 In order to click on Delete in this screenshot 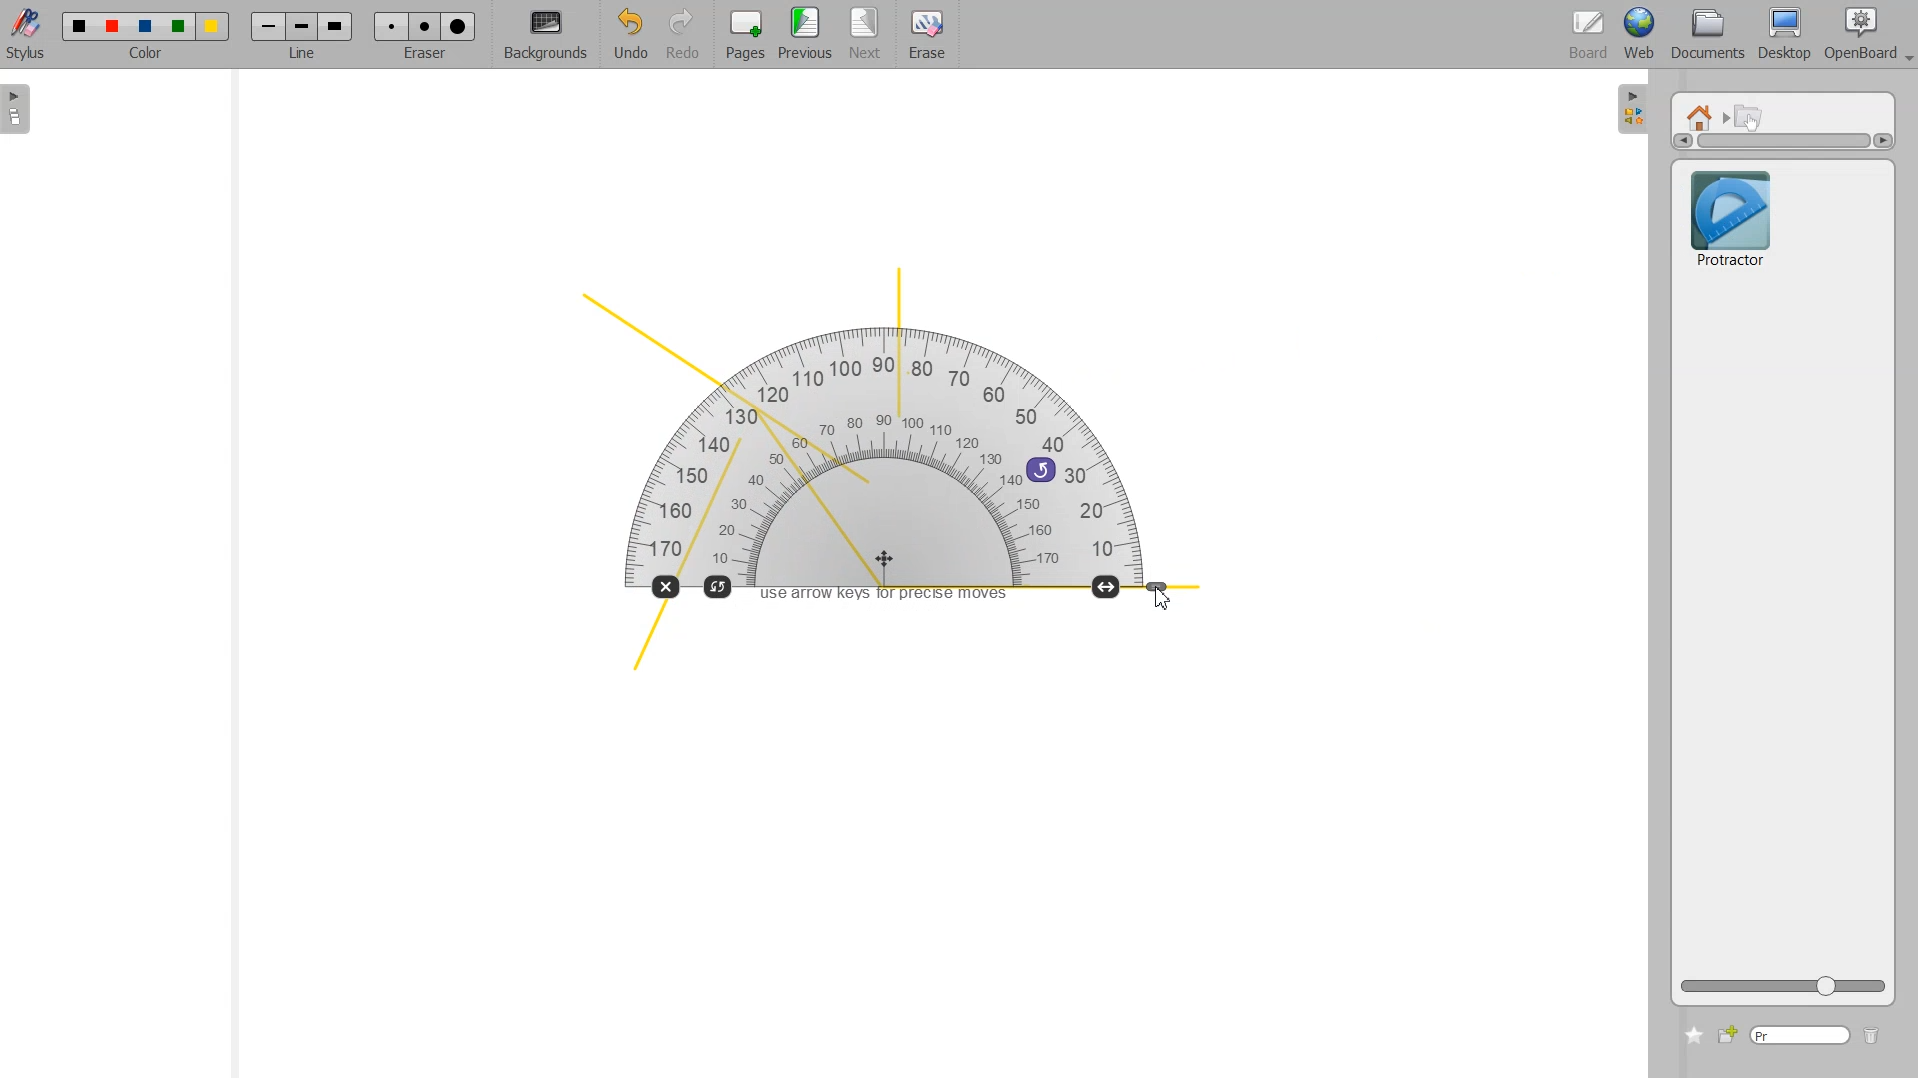, I will do `click(1872, 1037)`.